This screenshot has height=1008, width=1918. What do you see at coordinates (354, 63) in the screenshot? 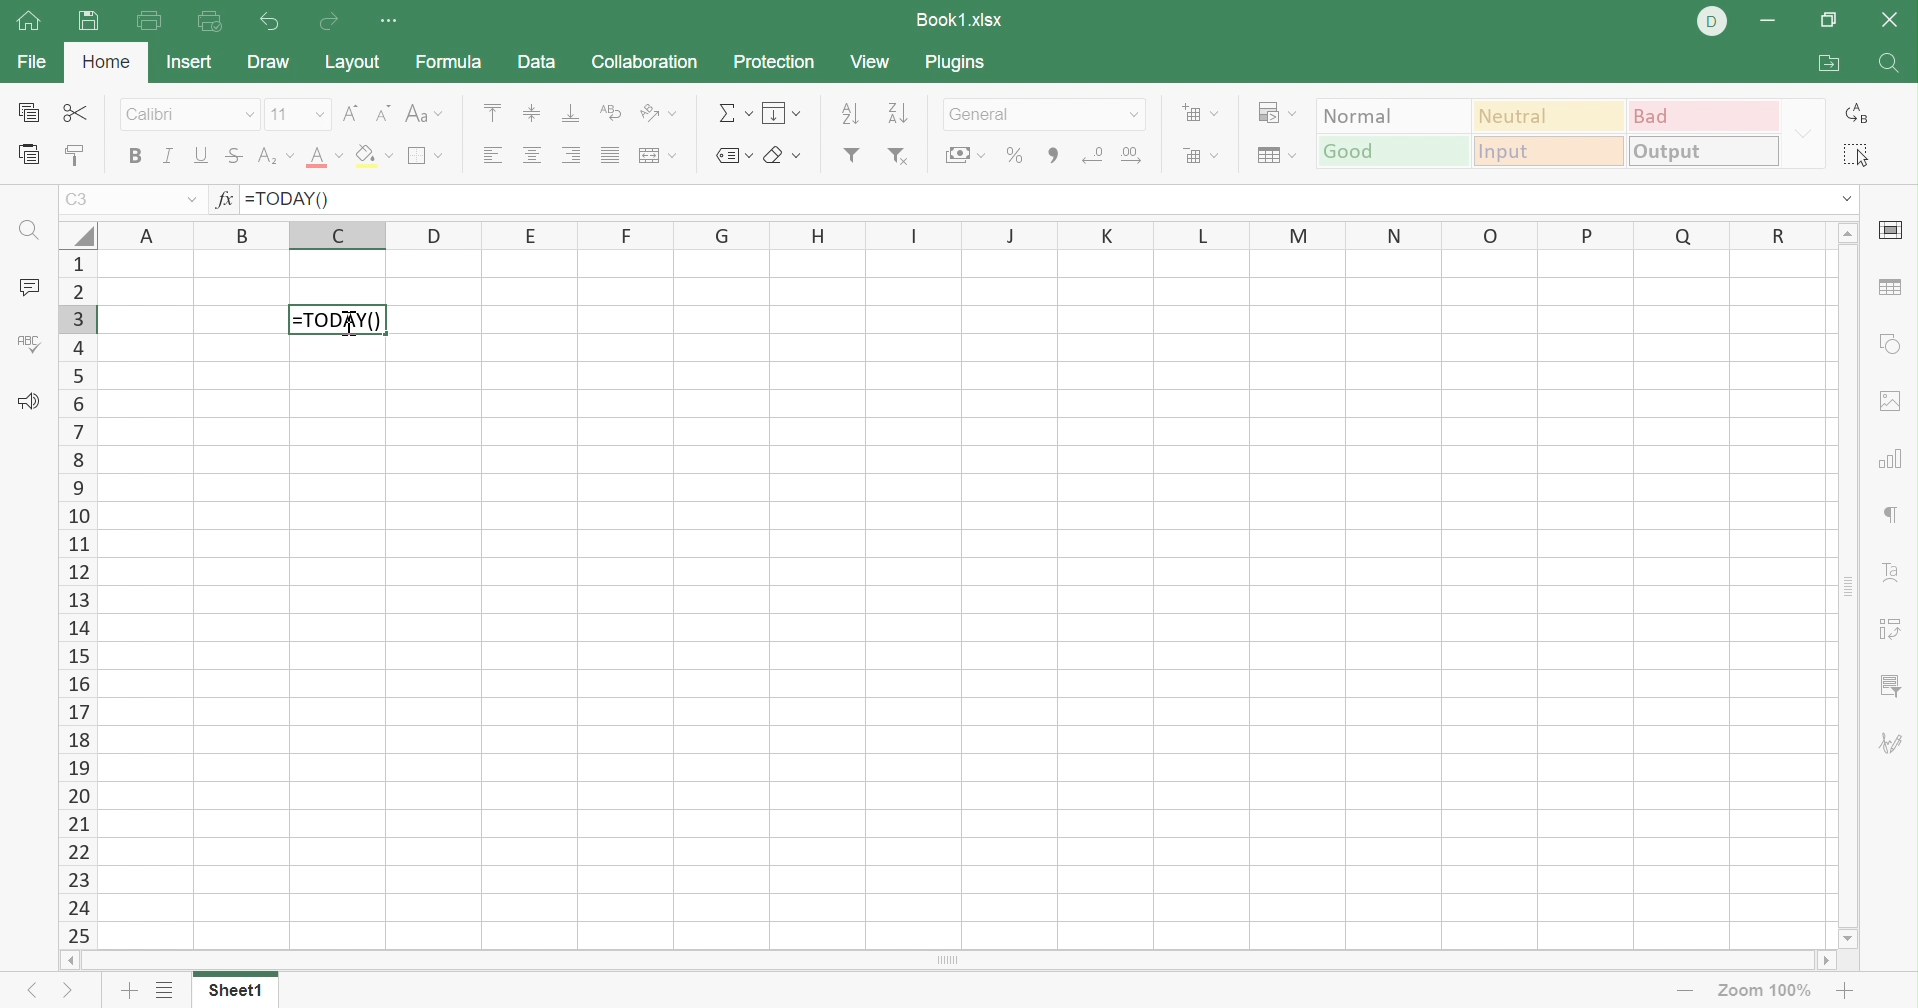
I see `Layout` at bounding box center [354, 63].